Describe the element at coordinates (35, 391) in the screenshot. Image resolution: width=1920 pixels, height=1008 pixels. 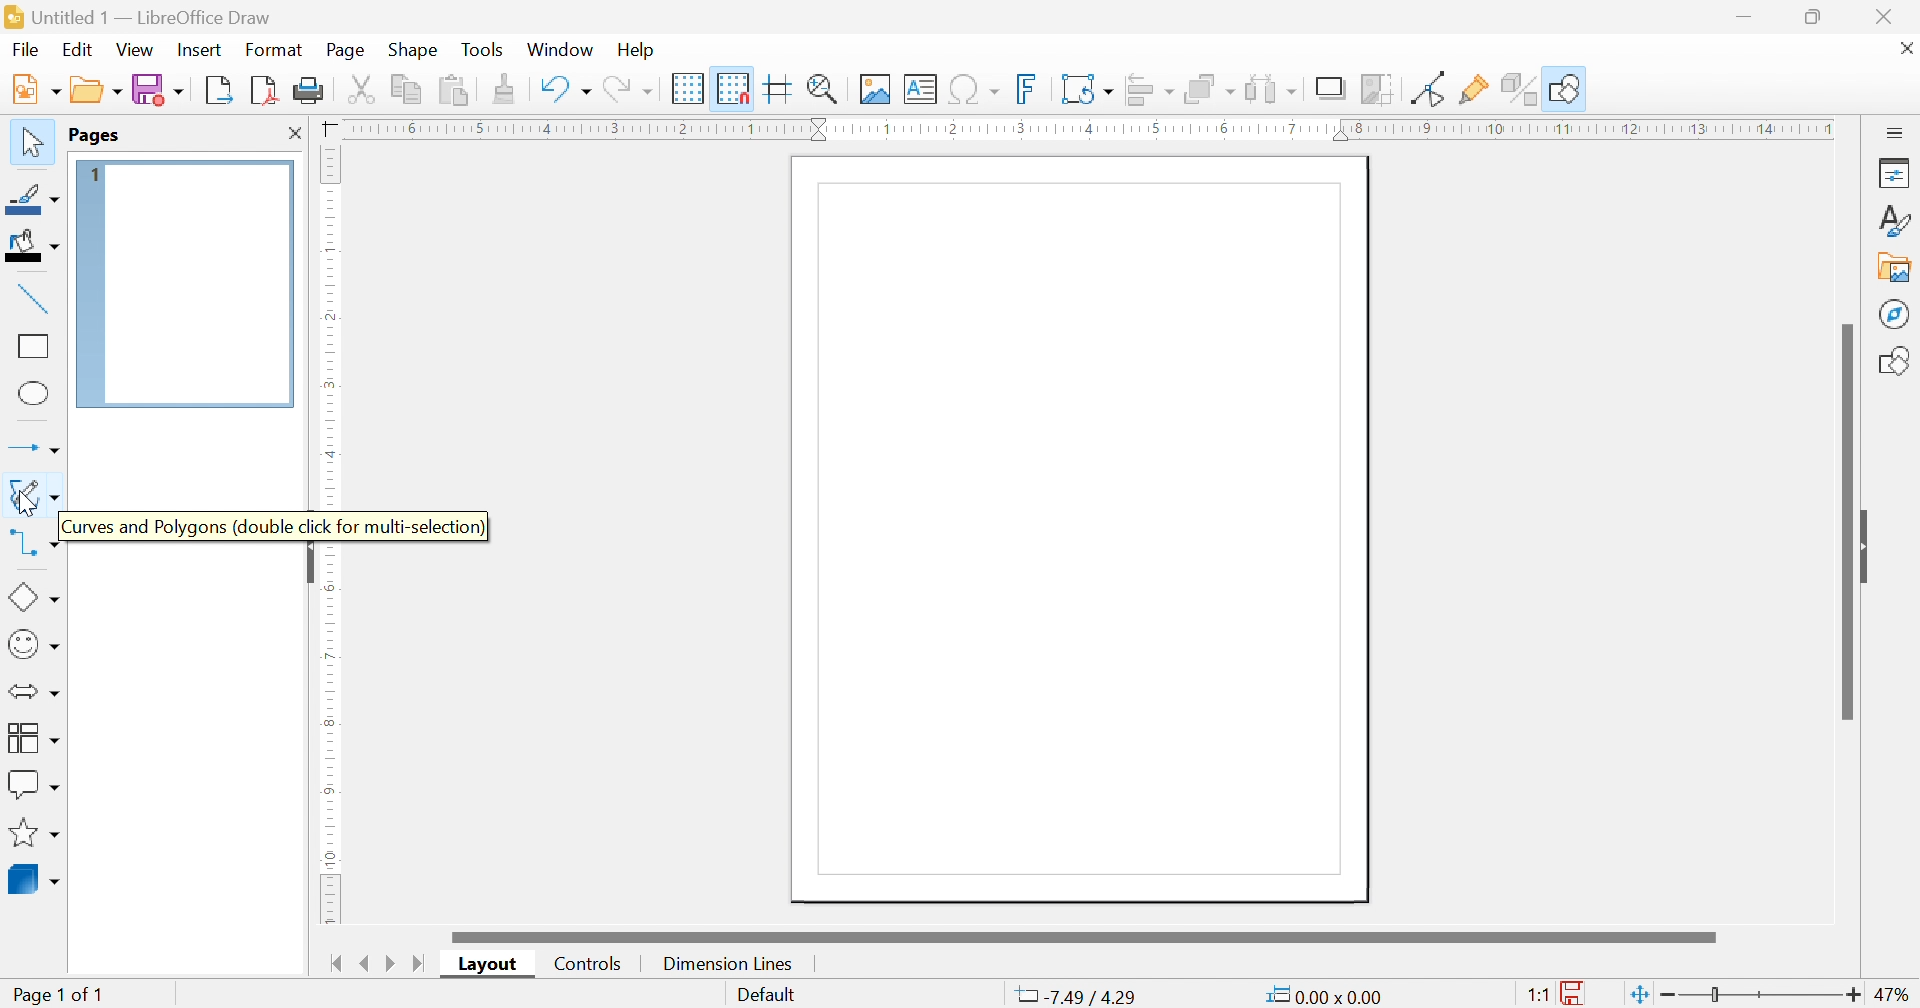
I see `ellipse` at that location.